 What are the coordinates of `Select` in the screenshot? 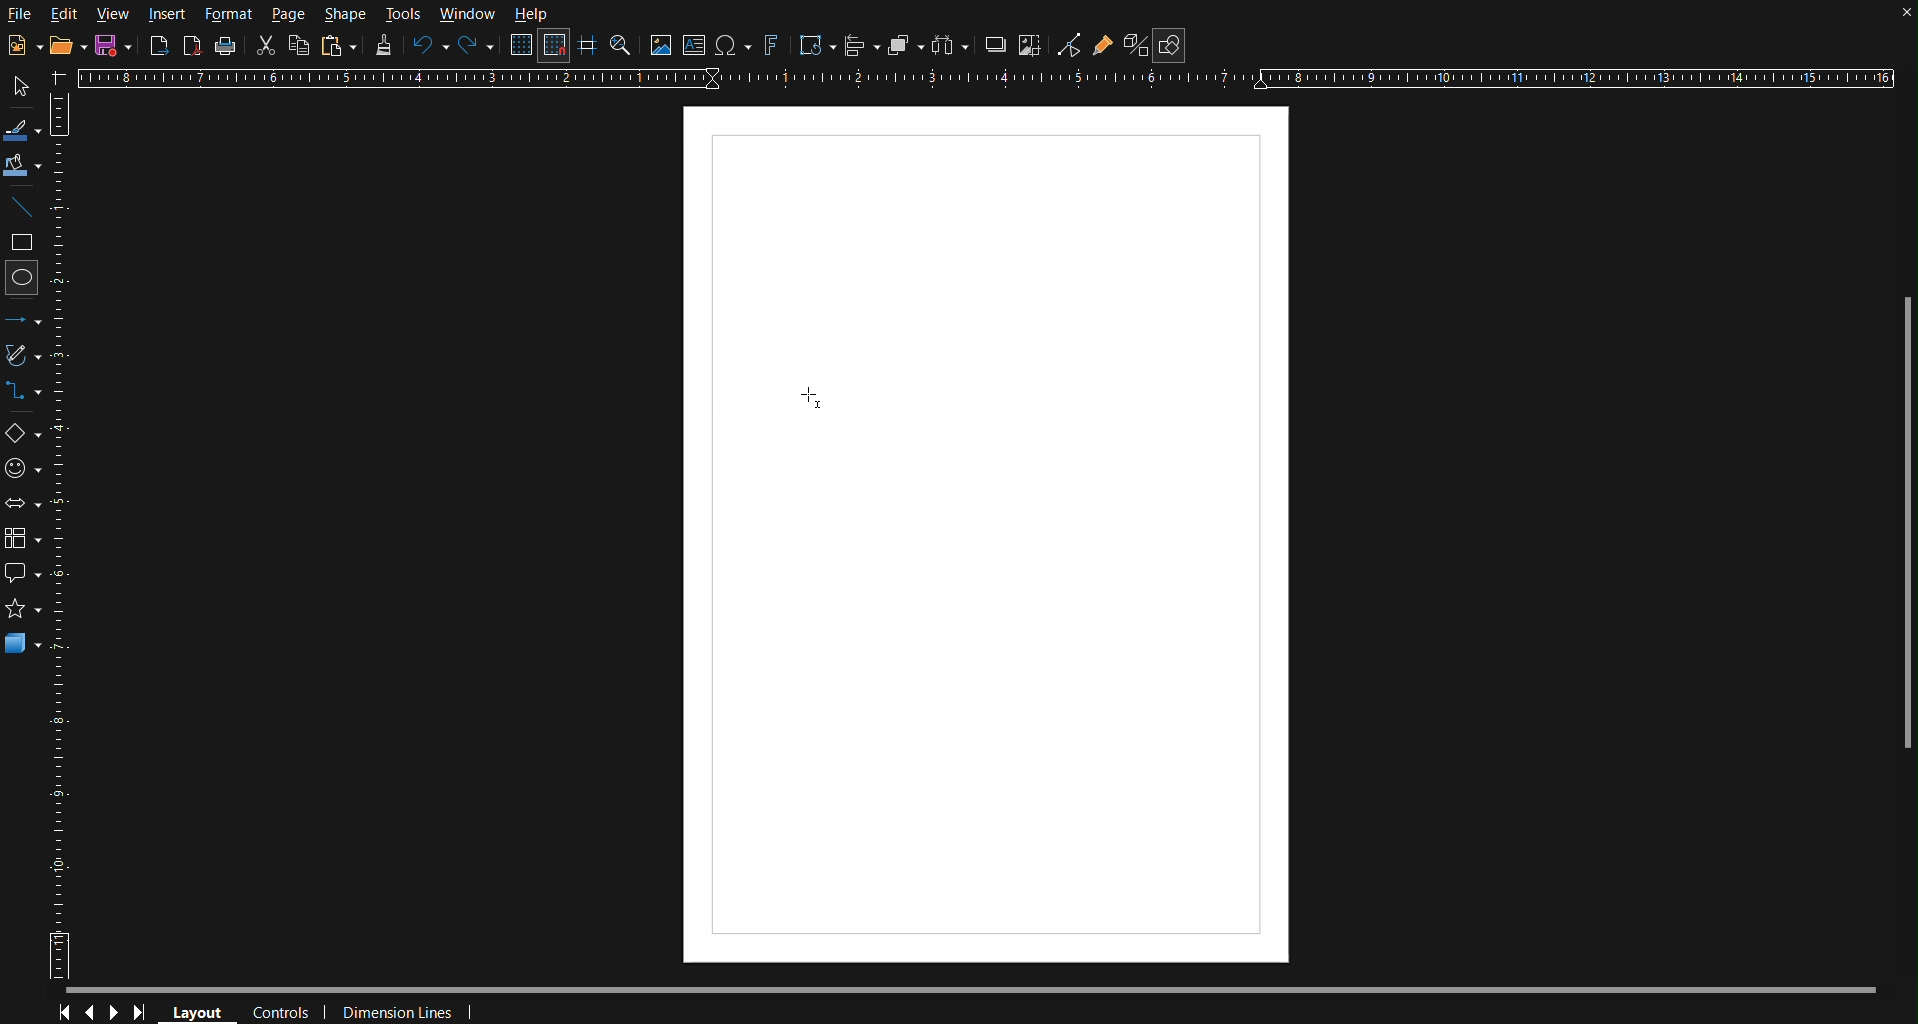 It's located at (24, 85).